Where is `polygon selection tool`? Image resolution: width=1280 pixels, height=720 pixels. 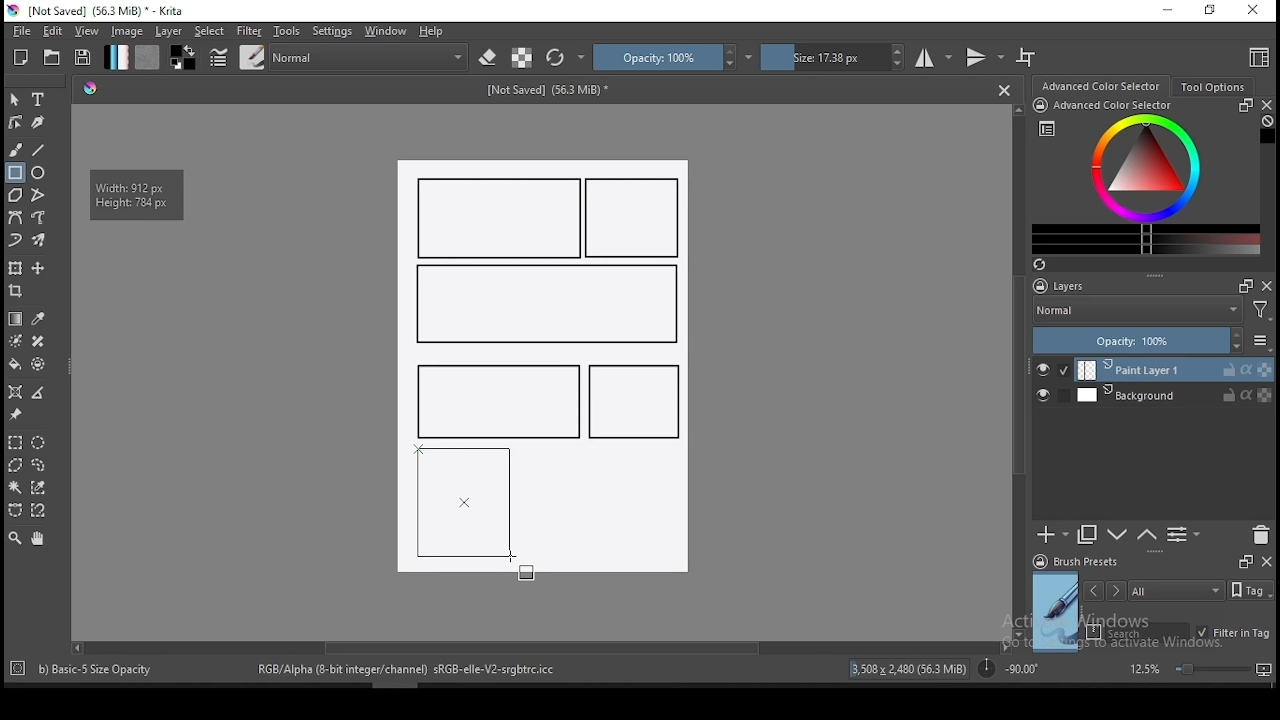 polygon selection tool is located at coordinates (16, 465).